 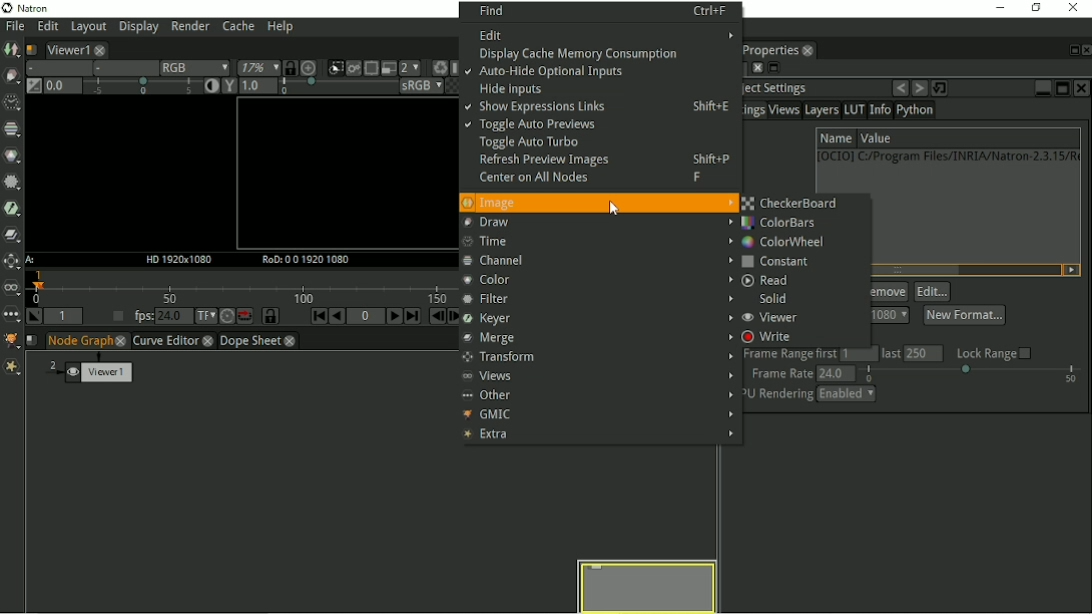 What do you see at coordinates (31, 260) in the screenshot?
I see `A` at bounding box center [31, 260].